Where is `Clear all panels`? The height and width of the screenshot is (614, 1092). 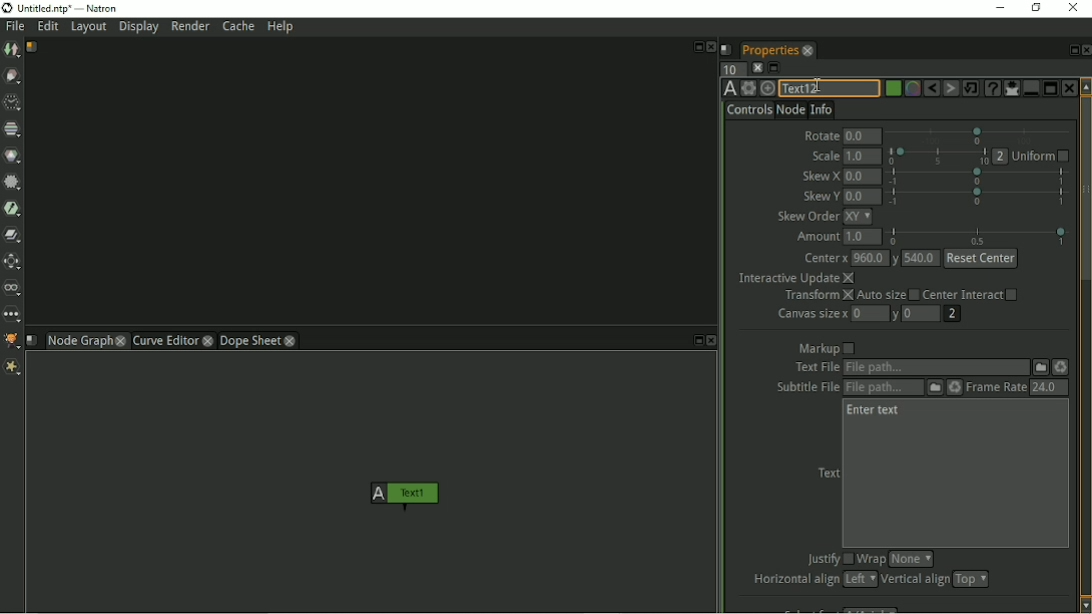
Clear all panels is located at coordinates (757, 67).